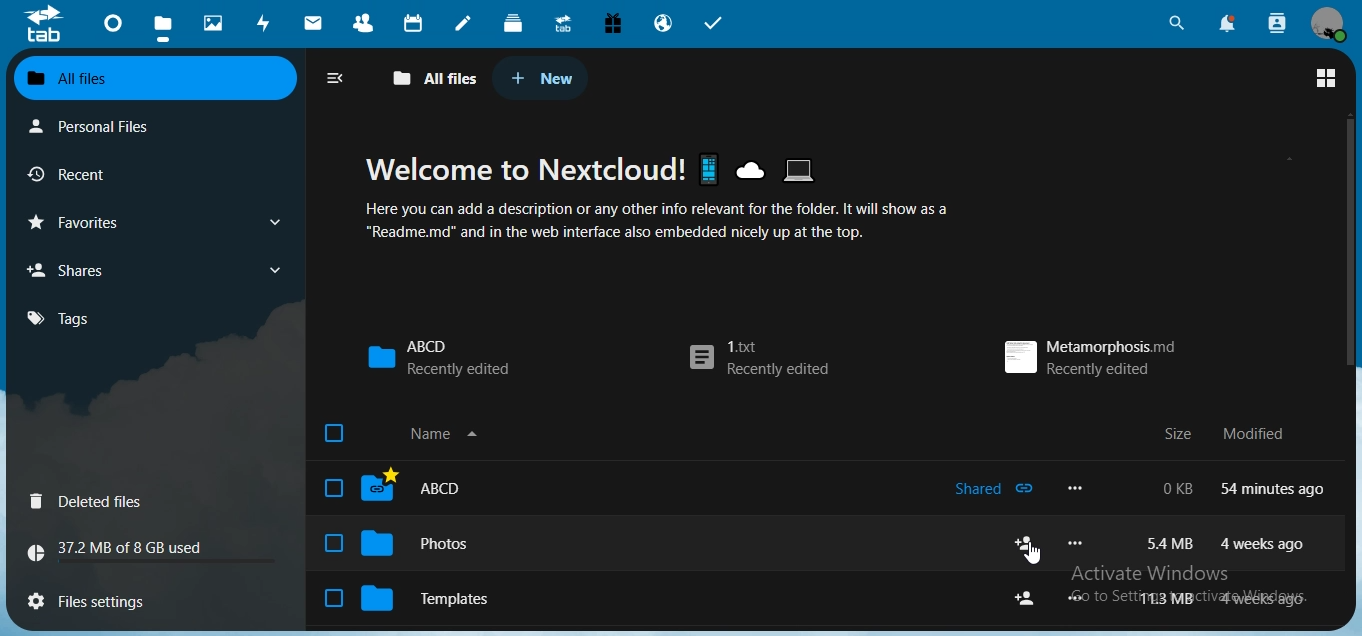 Image resolution: width=1362 pixels, height=636 pixels. What do you see at coordinates (993, 490) in the screenshot?
I see `shared` at bounding box center [993, 490].